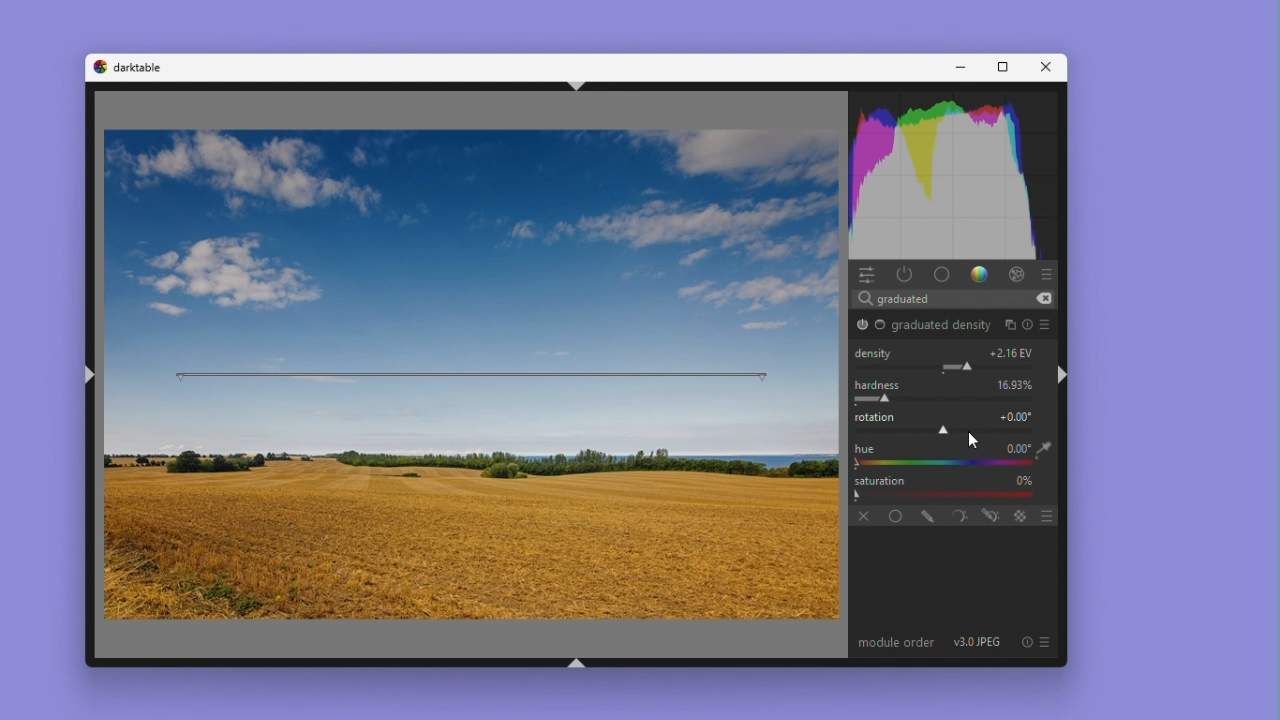 This screenshot has height=720, width=1280. I want to click on darktable, so click(143, 67).